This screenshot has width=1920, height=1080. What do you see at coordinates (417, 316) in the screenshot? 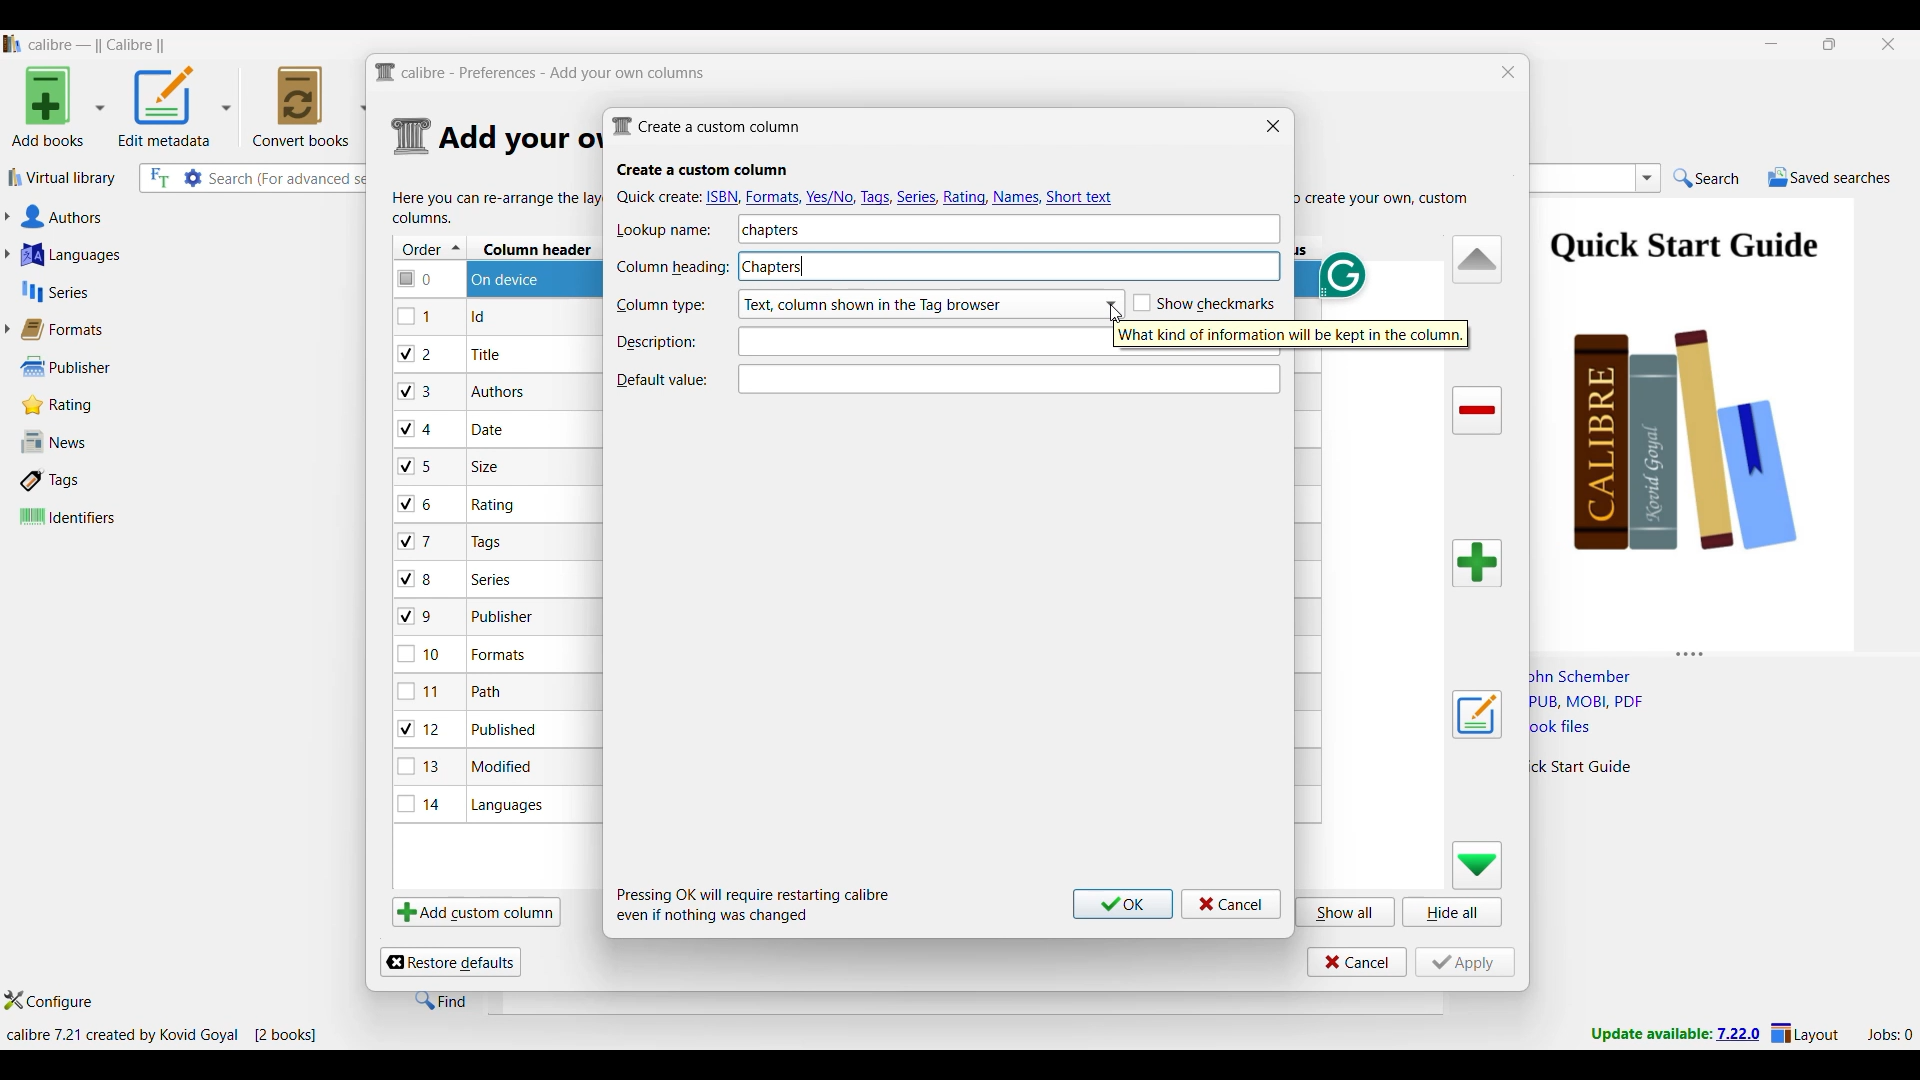
I see `checkbox - 1` at bounding box center [417, 316].